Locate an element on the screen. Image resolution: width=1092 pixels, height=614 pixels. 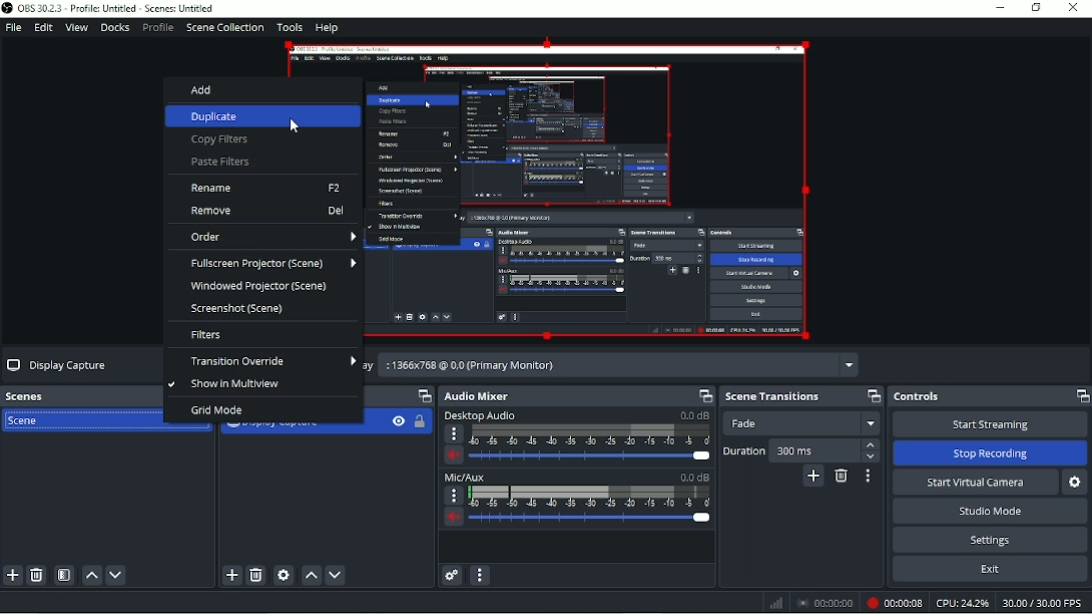
Lock is located at coordinates (423, 423).